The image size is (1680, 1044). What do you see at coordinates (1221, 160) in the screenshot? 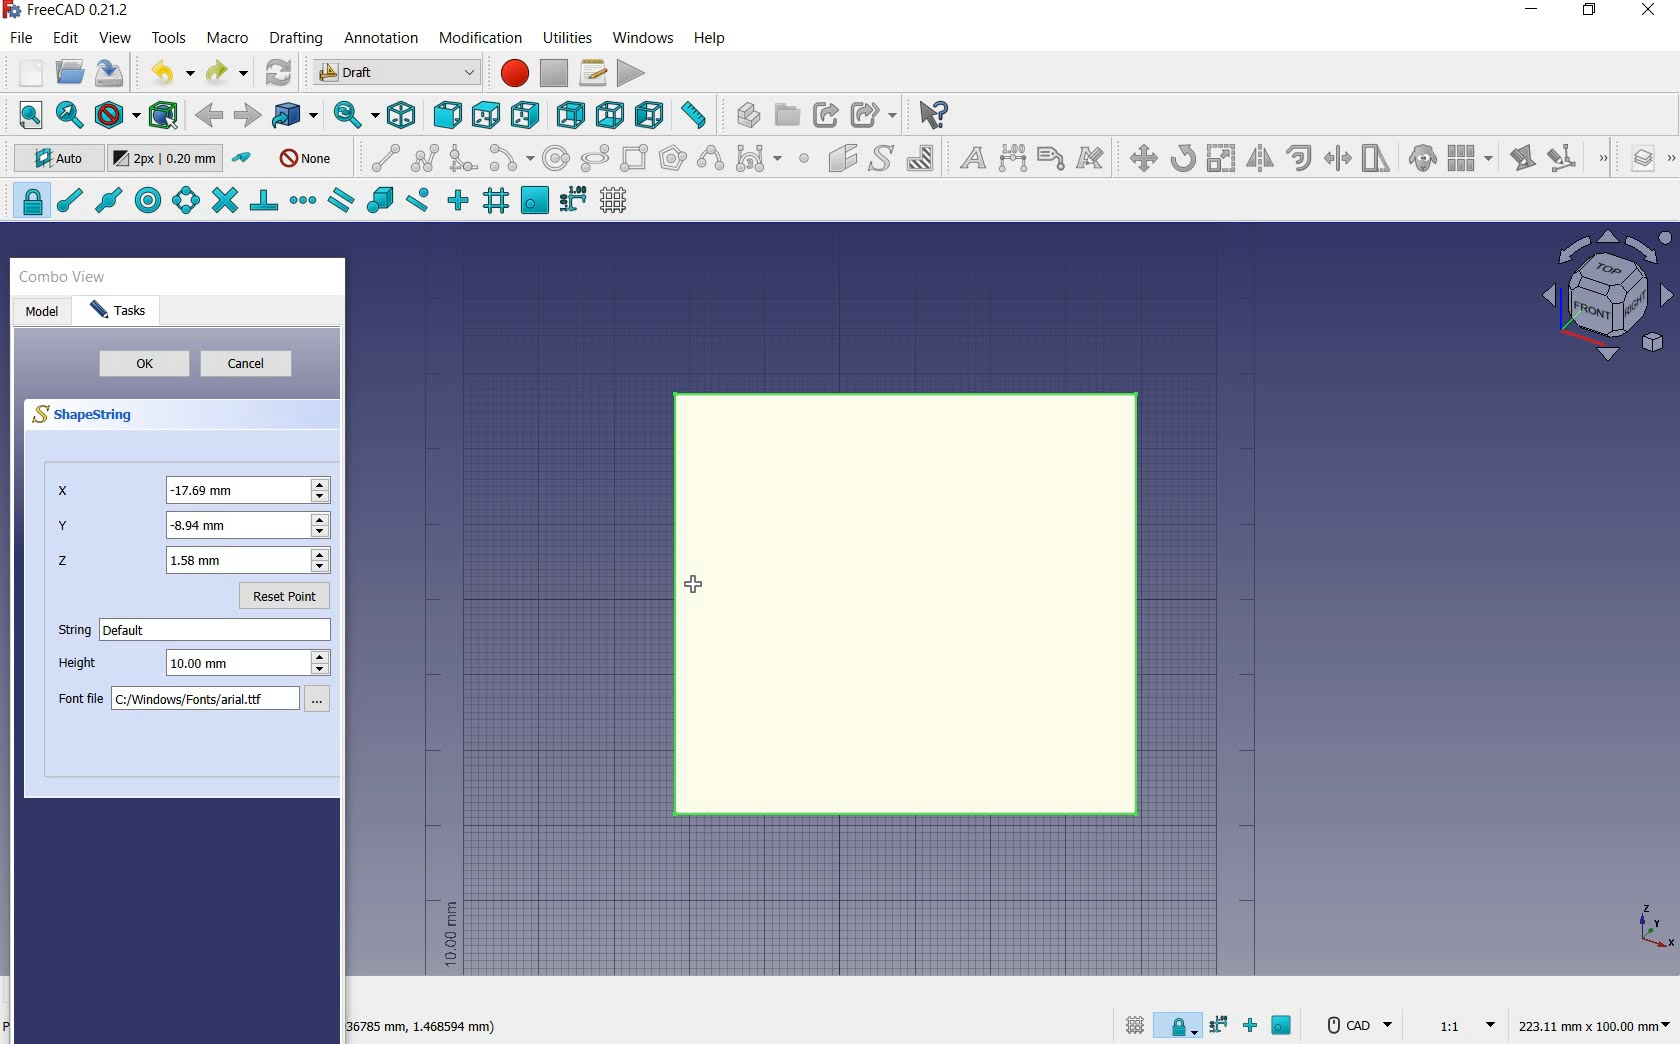
I see `scale` at bounding box center [1221, 160].